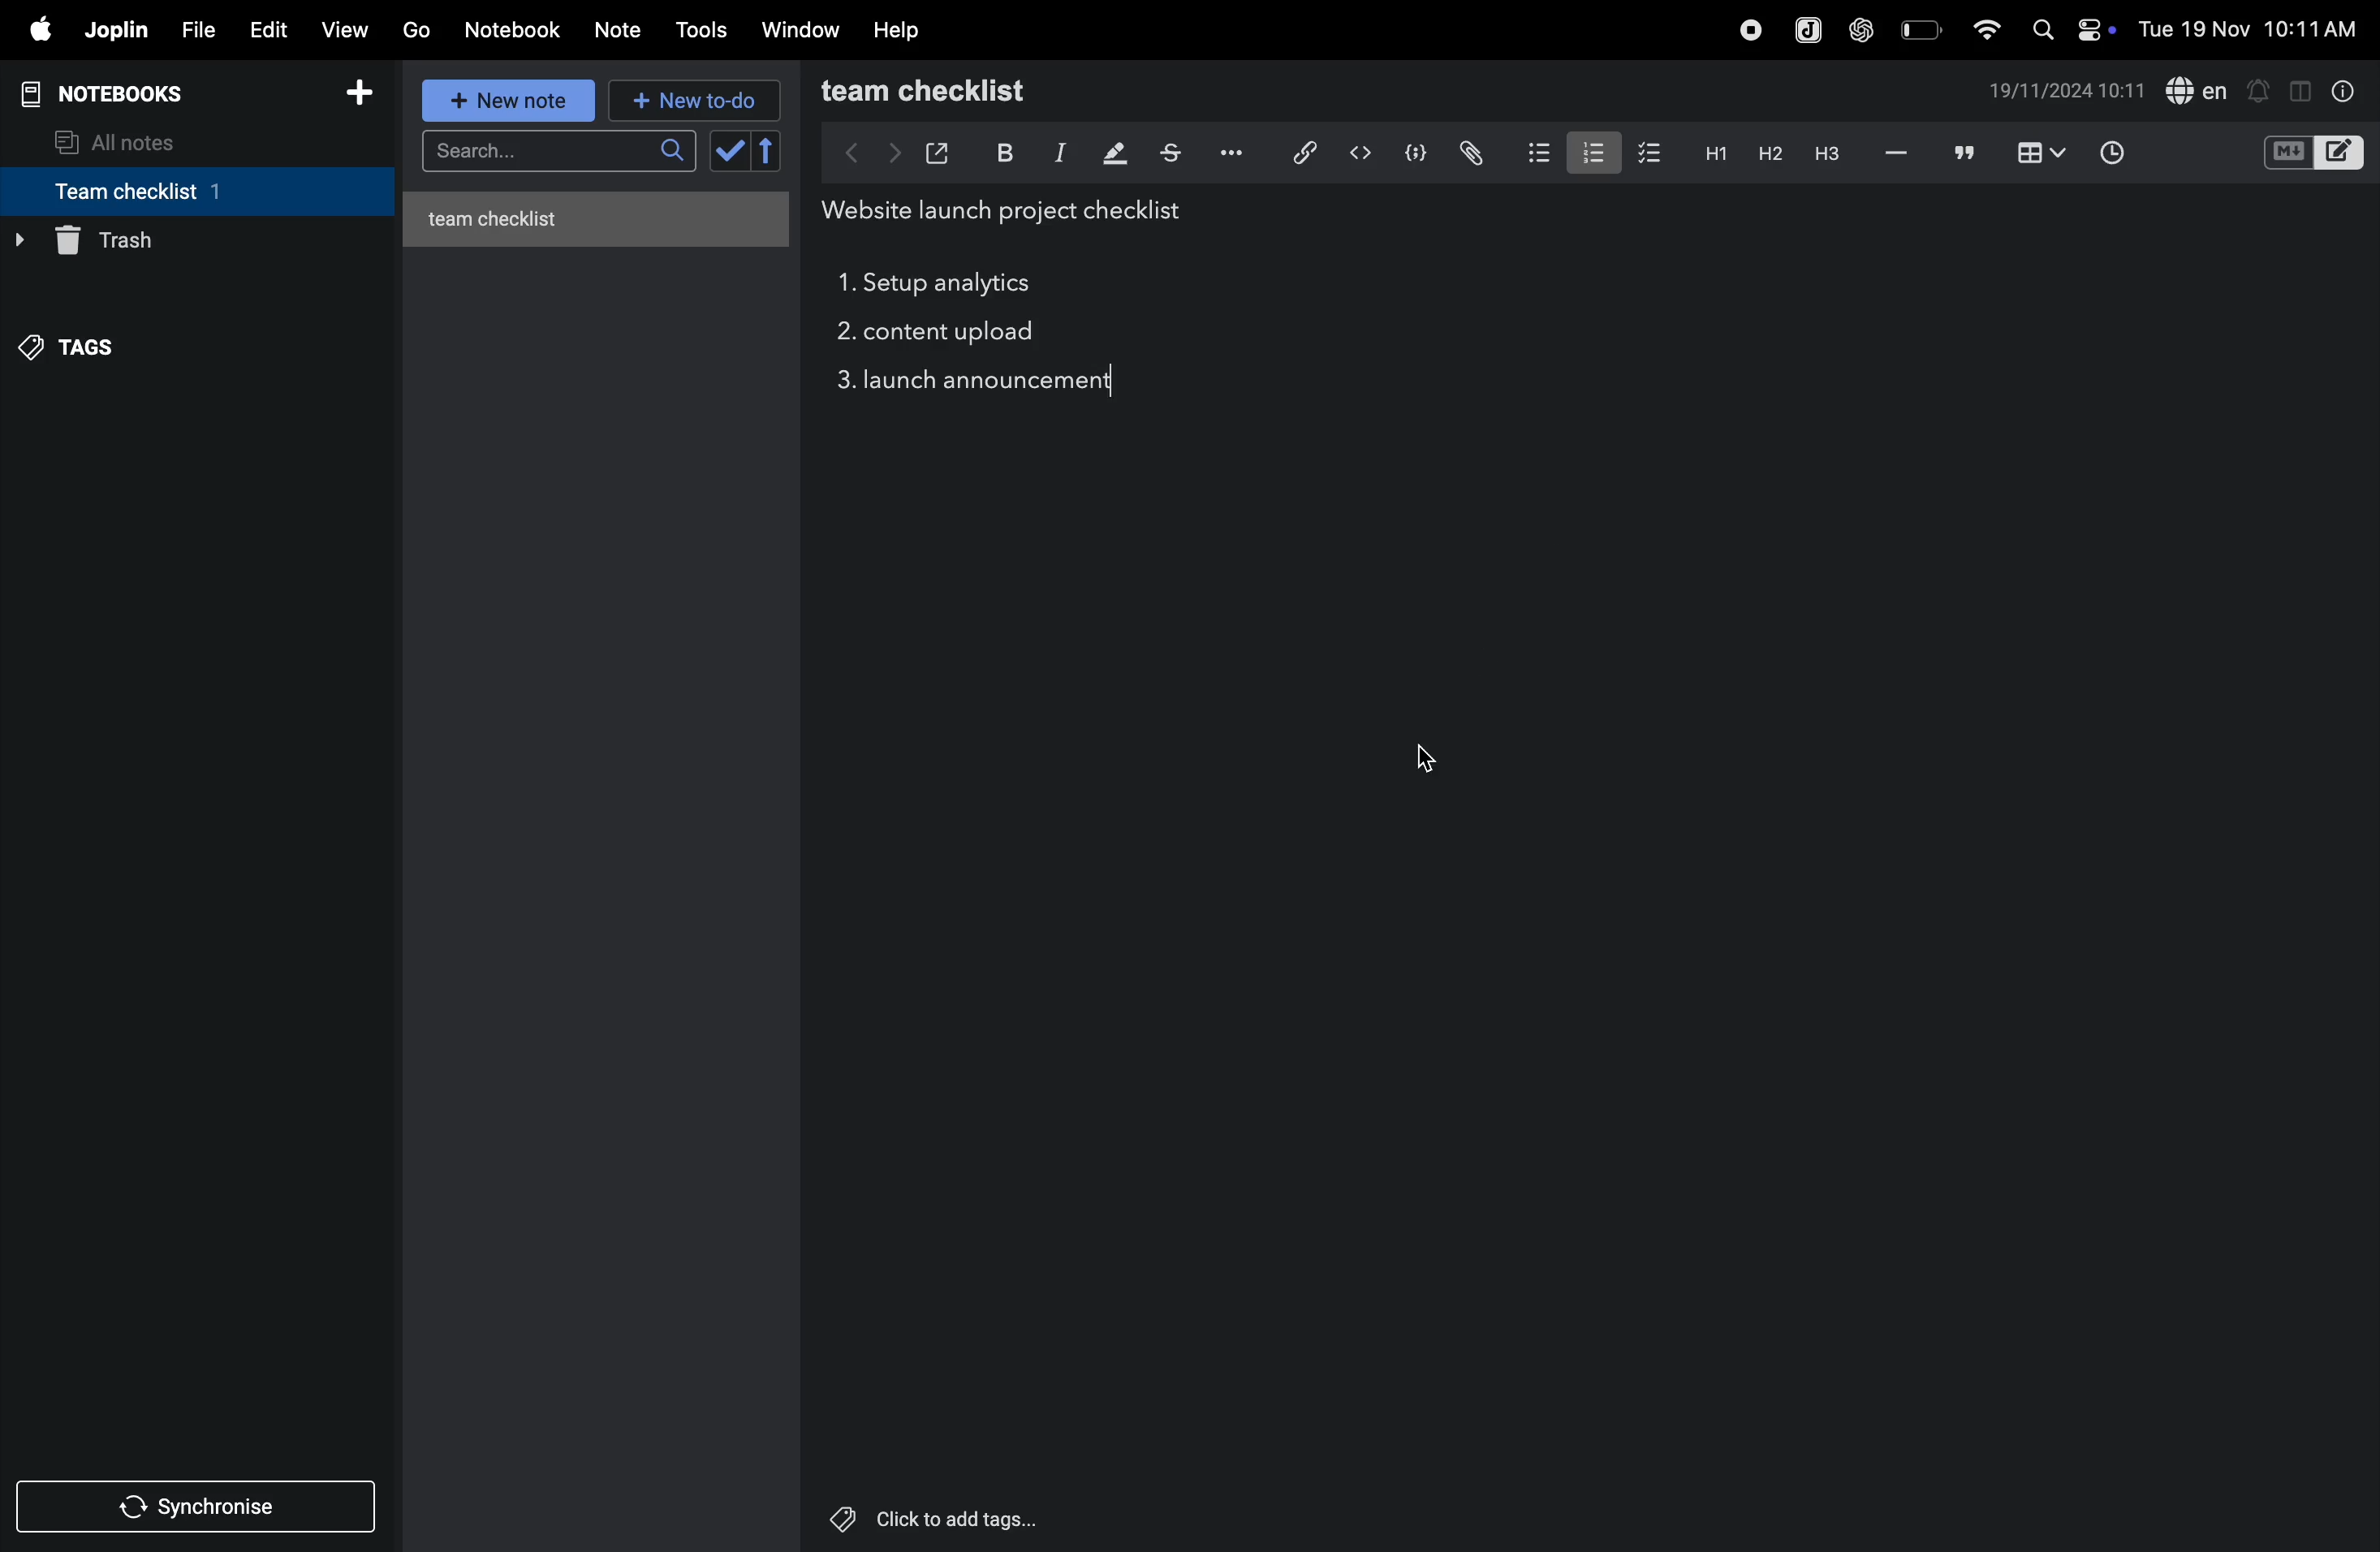  I want to click on chat gpt, so click(1858, 29).